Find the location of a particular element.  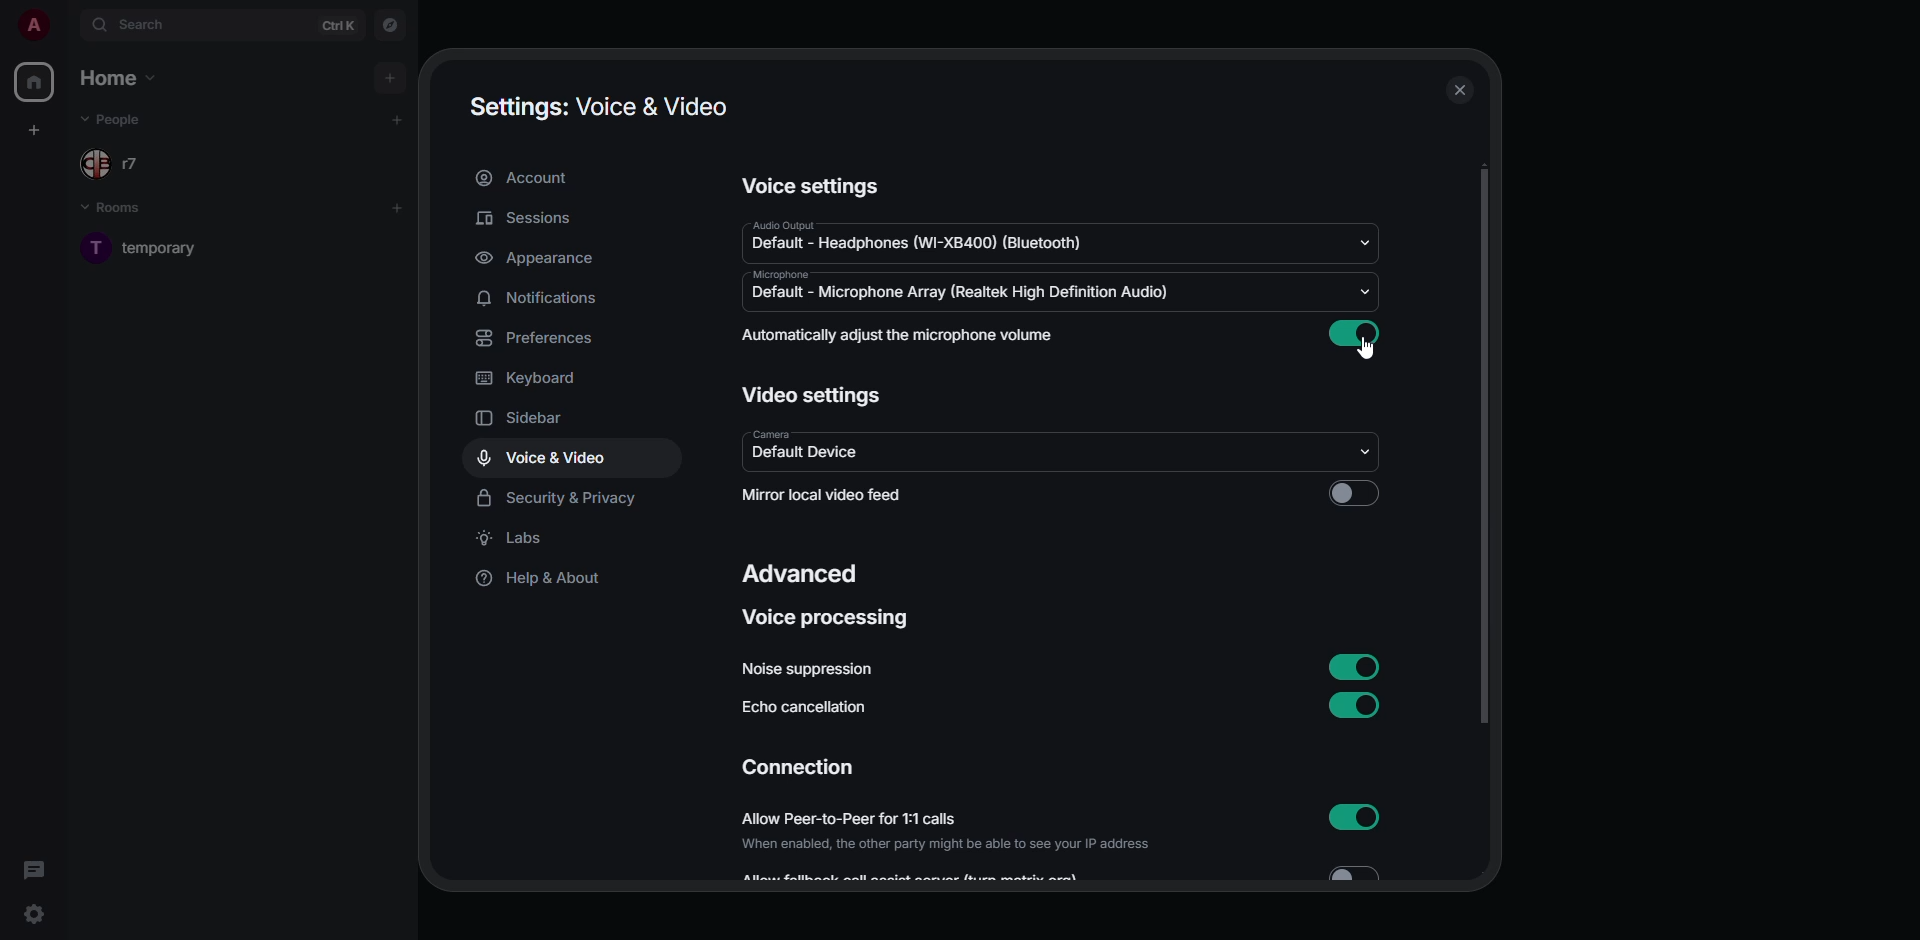

sidebar is located at coordinates (523, 419).